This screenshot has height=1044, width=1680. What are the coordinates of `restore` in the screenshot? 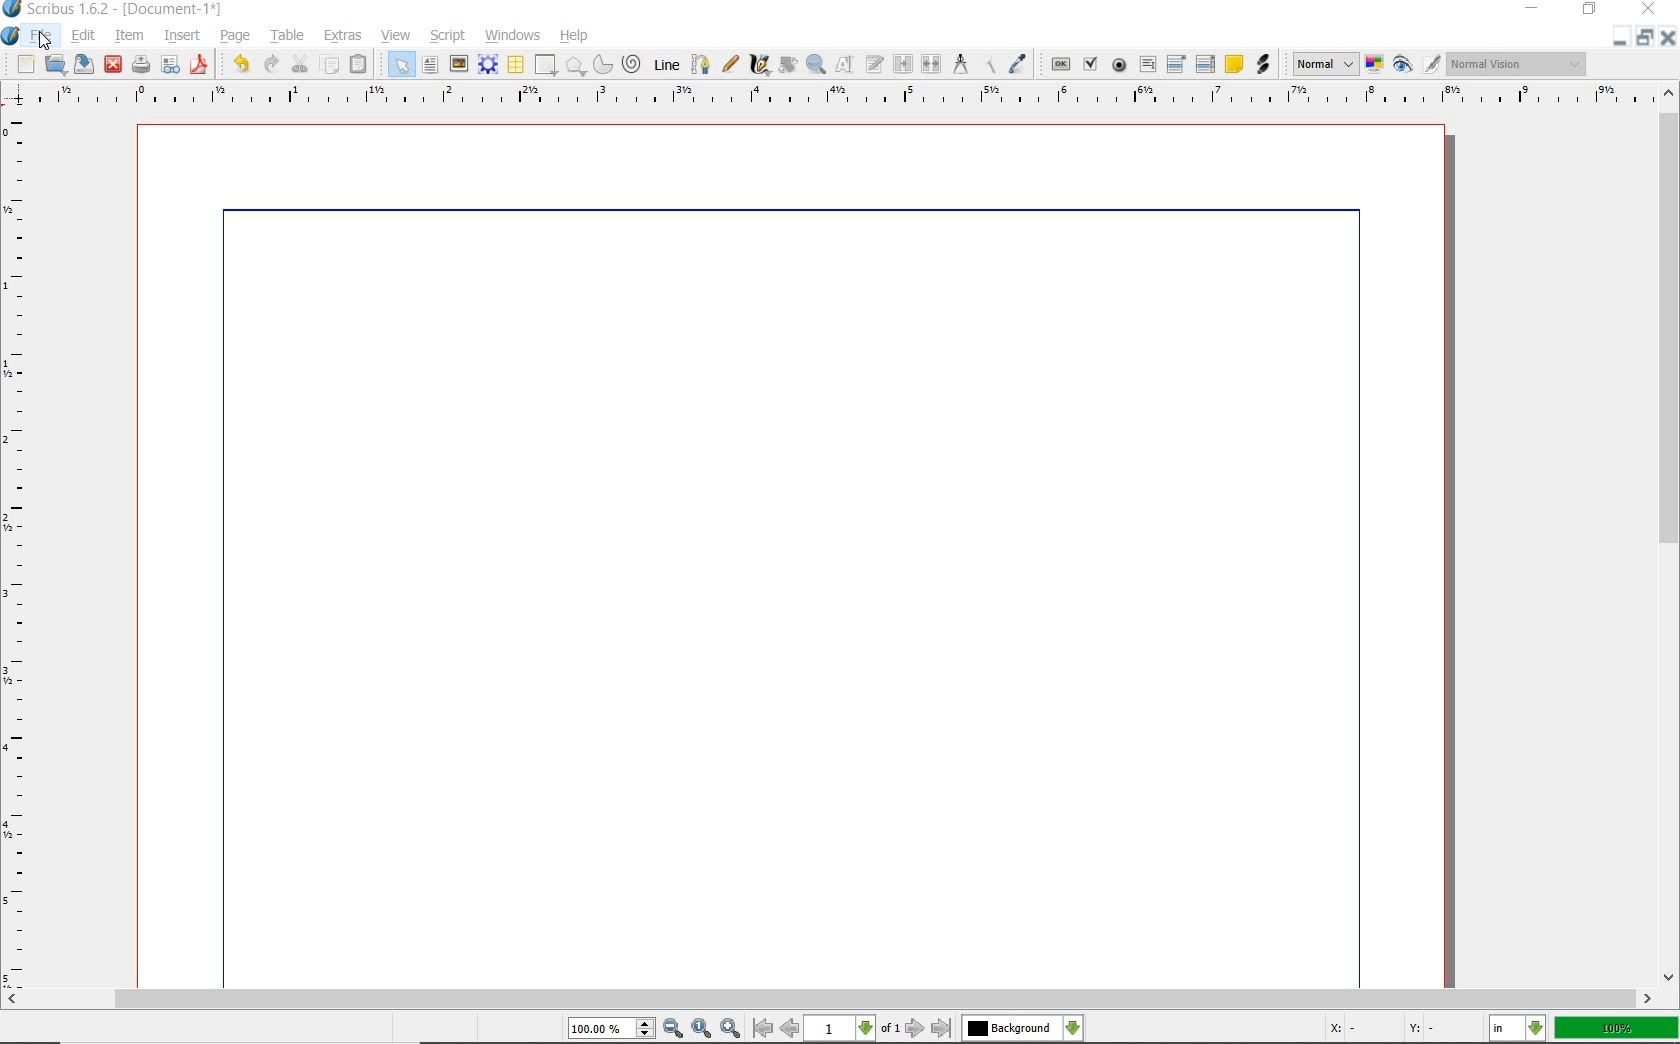 It's located at (1645, 36).